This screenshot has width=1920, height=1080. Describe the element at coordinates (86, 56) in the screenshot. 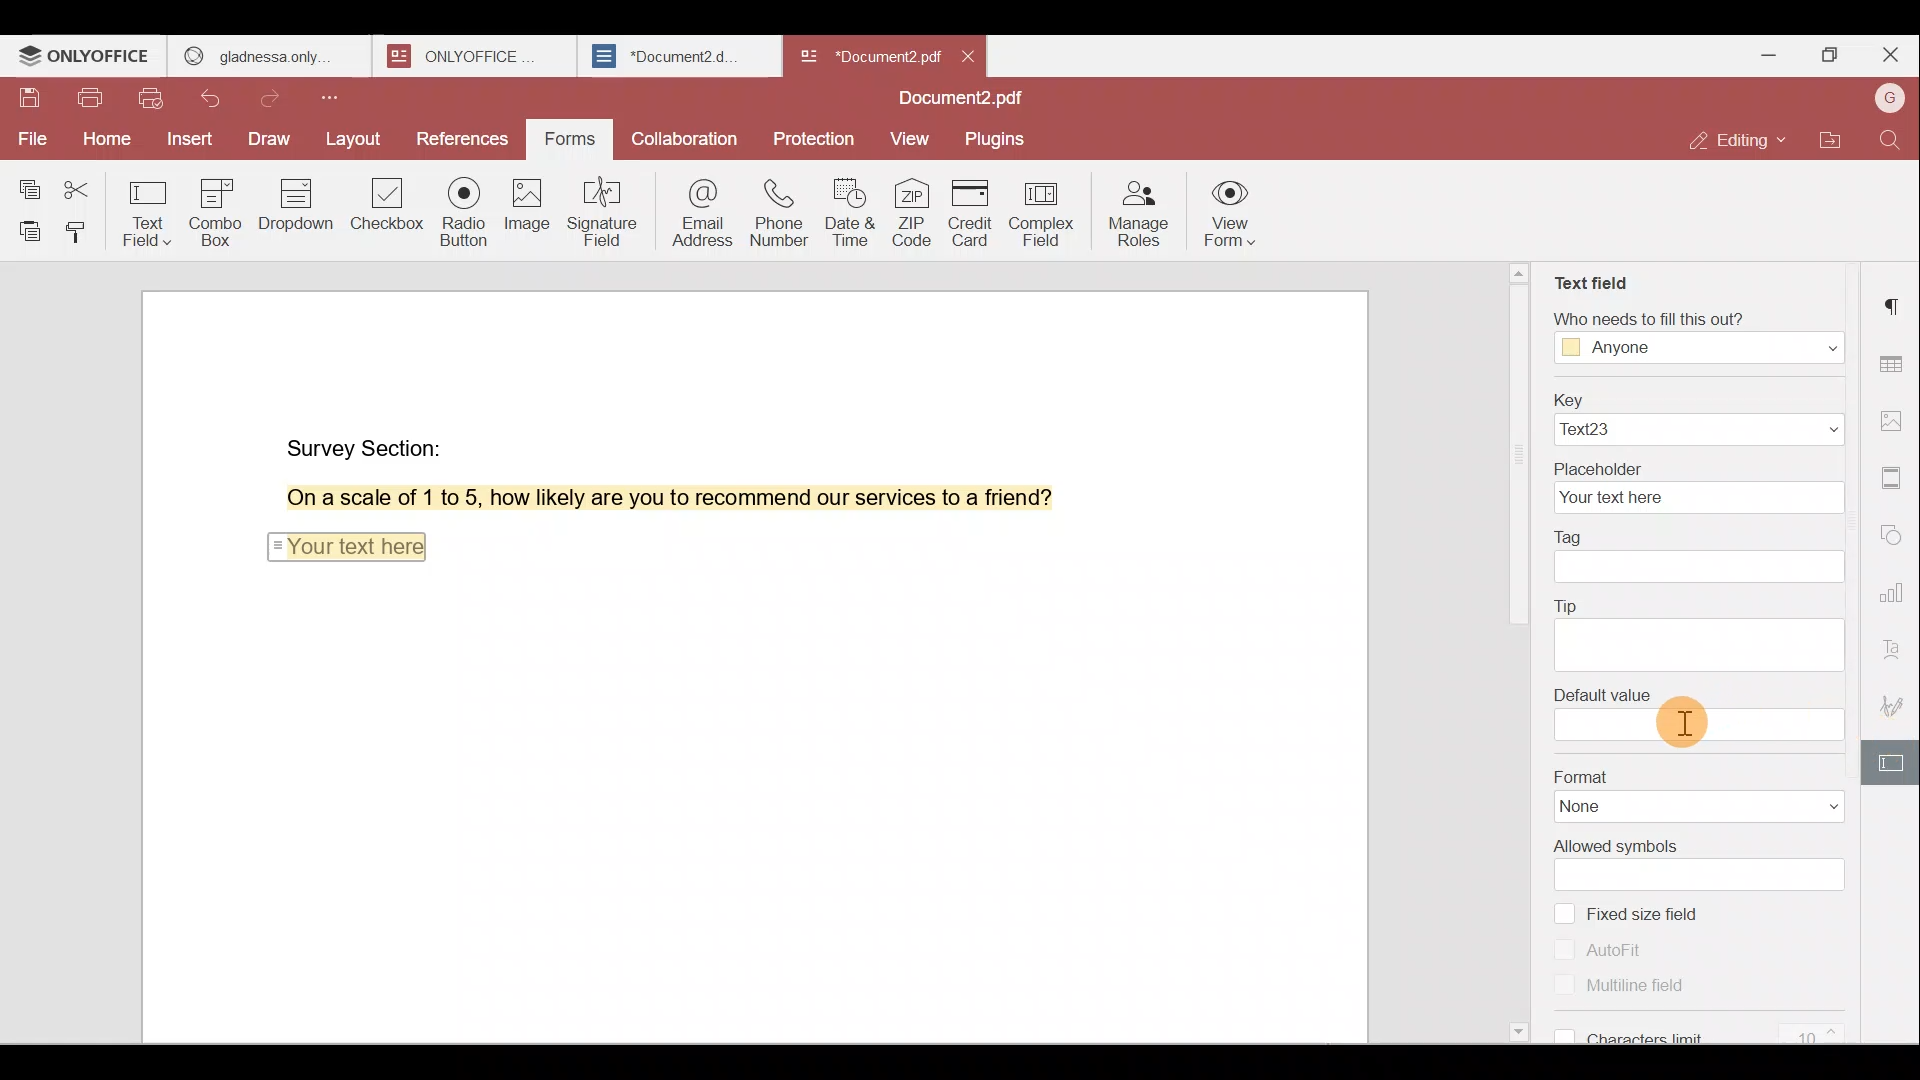

I see `ONLYOFFICE` at that location.